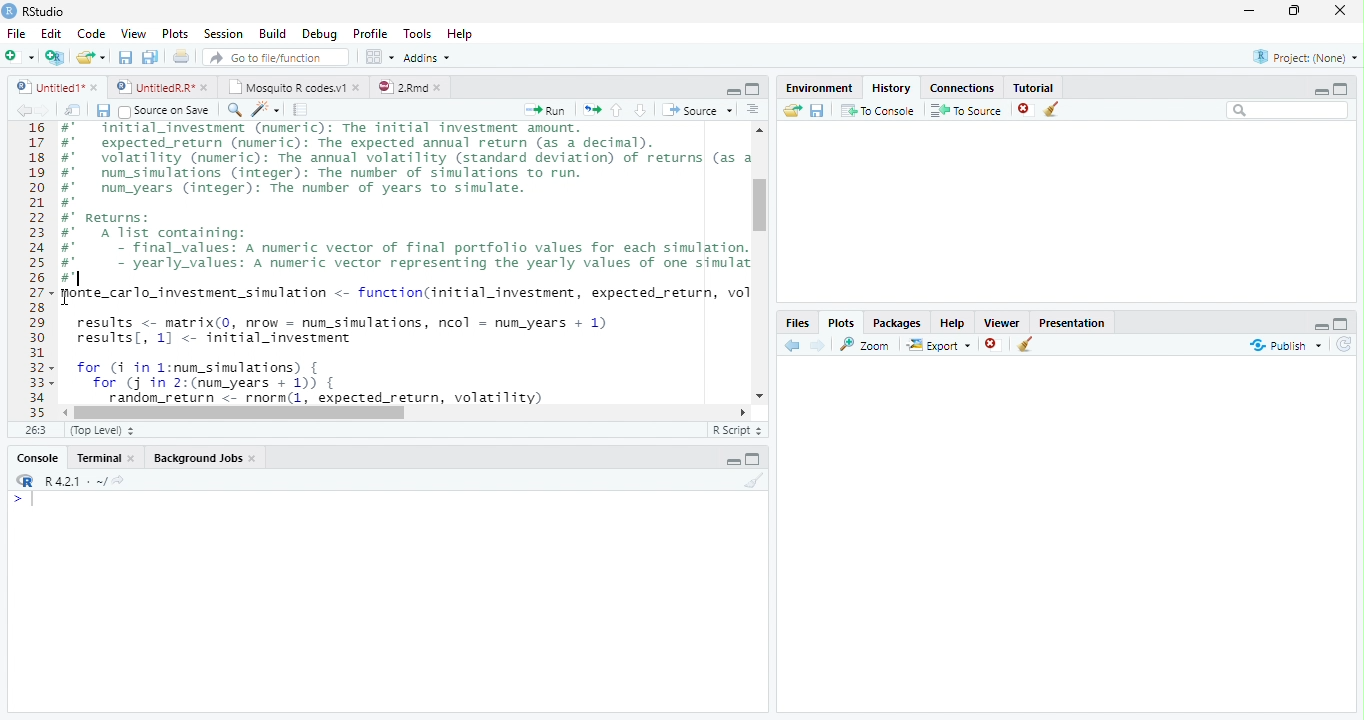  What do you see at coordinates (995, 345) in the screenshot?
I see `Remove selected` at bounding box center [995, 345].